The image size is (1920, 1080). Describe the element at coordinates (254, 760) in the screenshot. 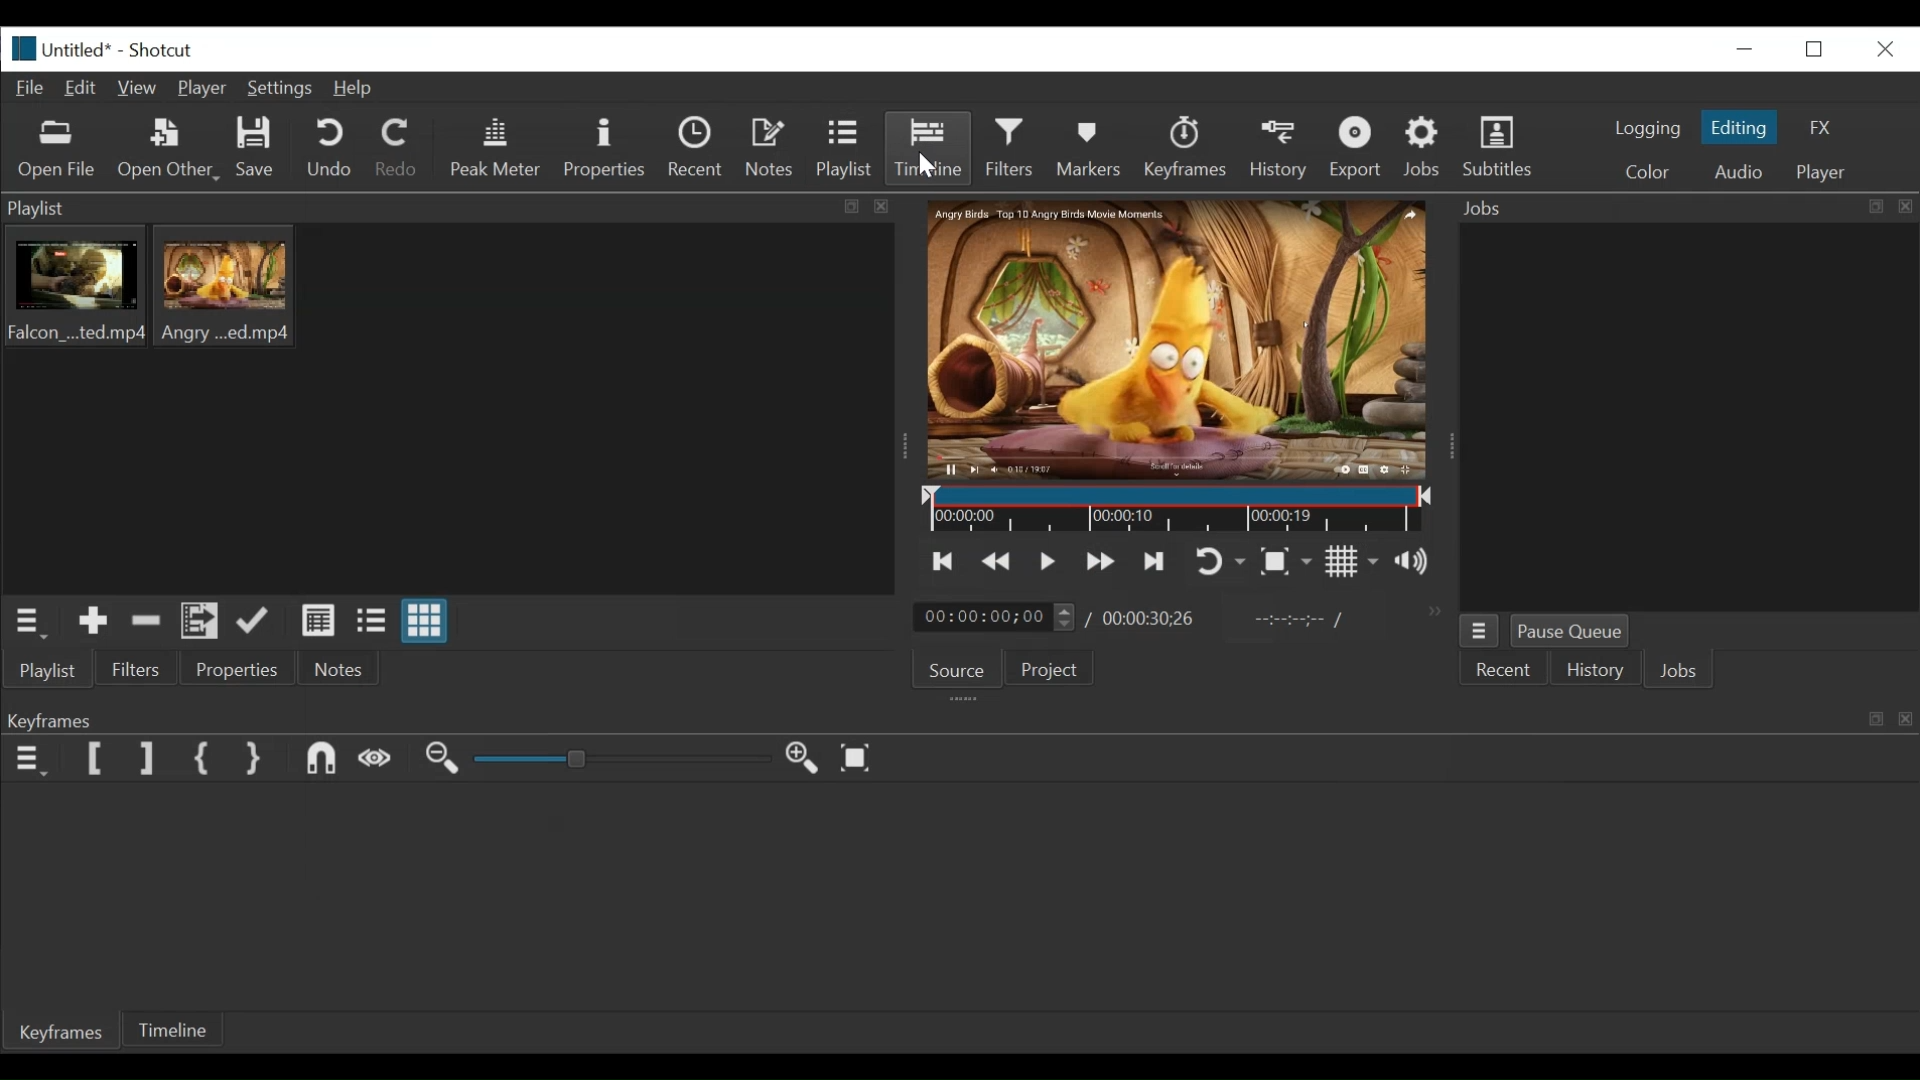

I see `Set Second Simple Keyframe` at that location.